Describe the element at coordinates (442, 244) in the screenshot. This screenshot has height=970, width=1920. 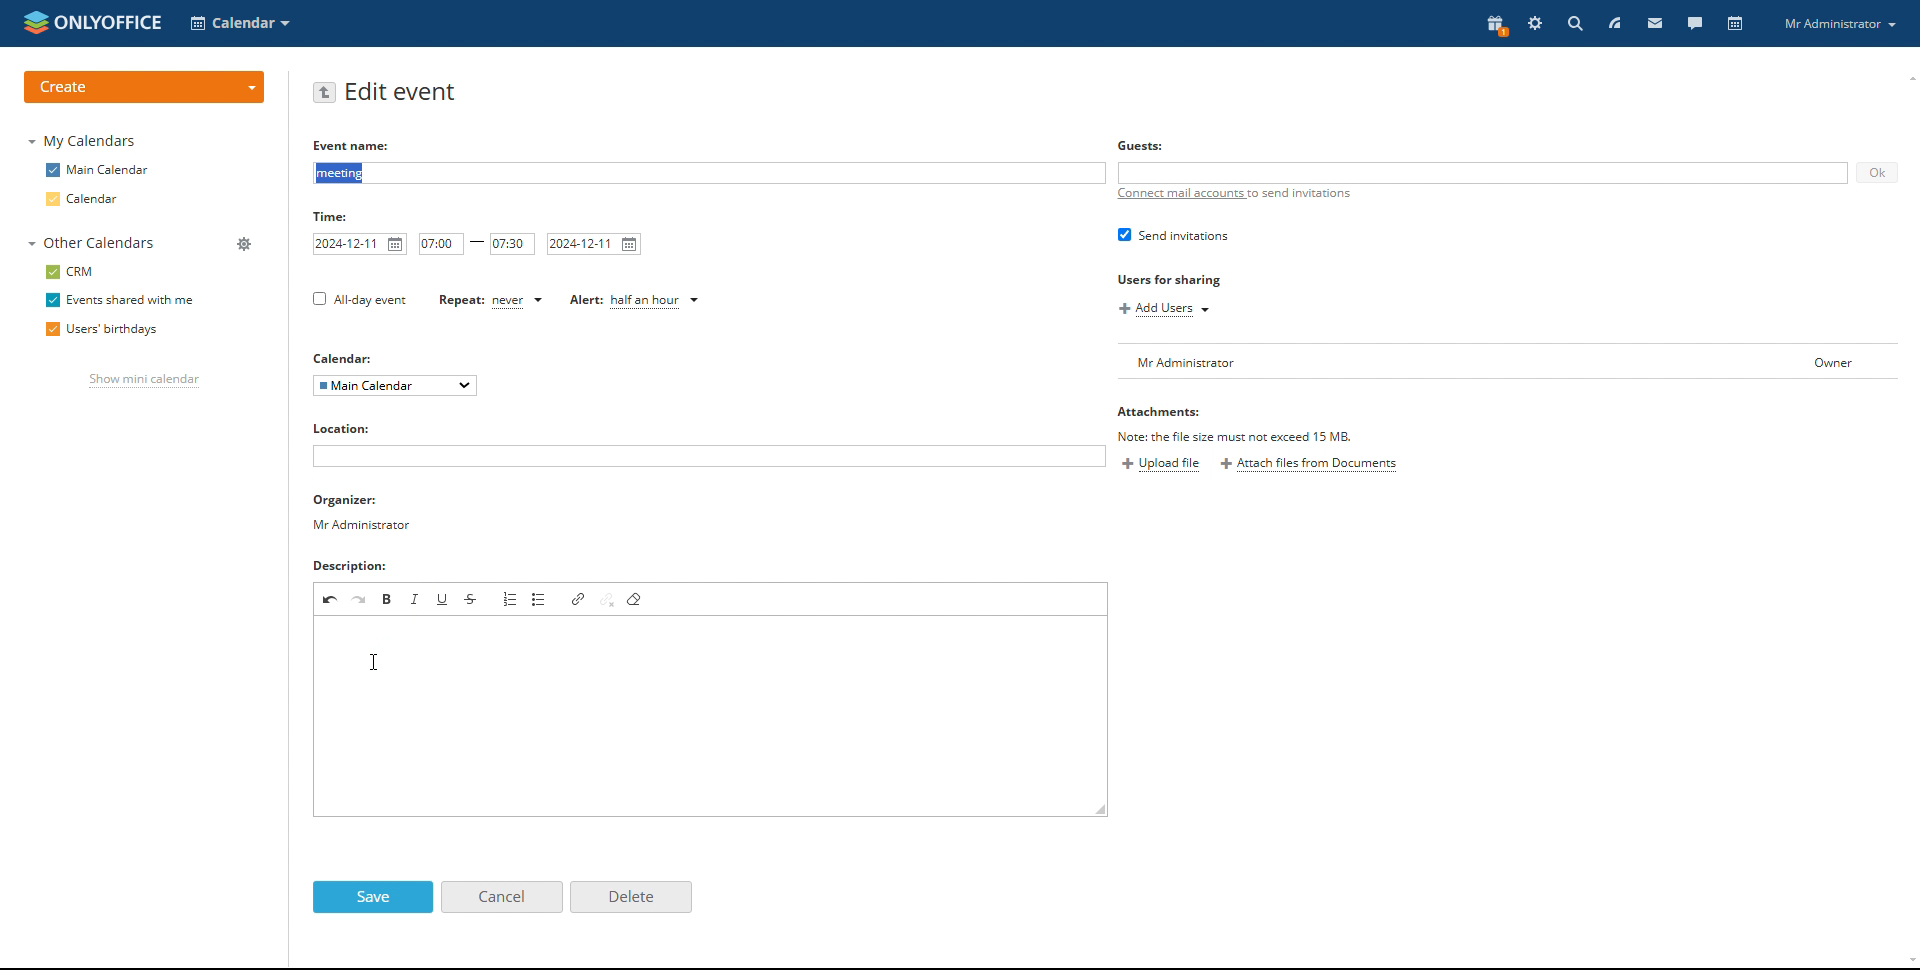
I see `start time` at that location.